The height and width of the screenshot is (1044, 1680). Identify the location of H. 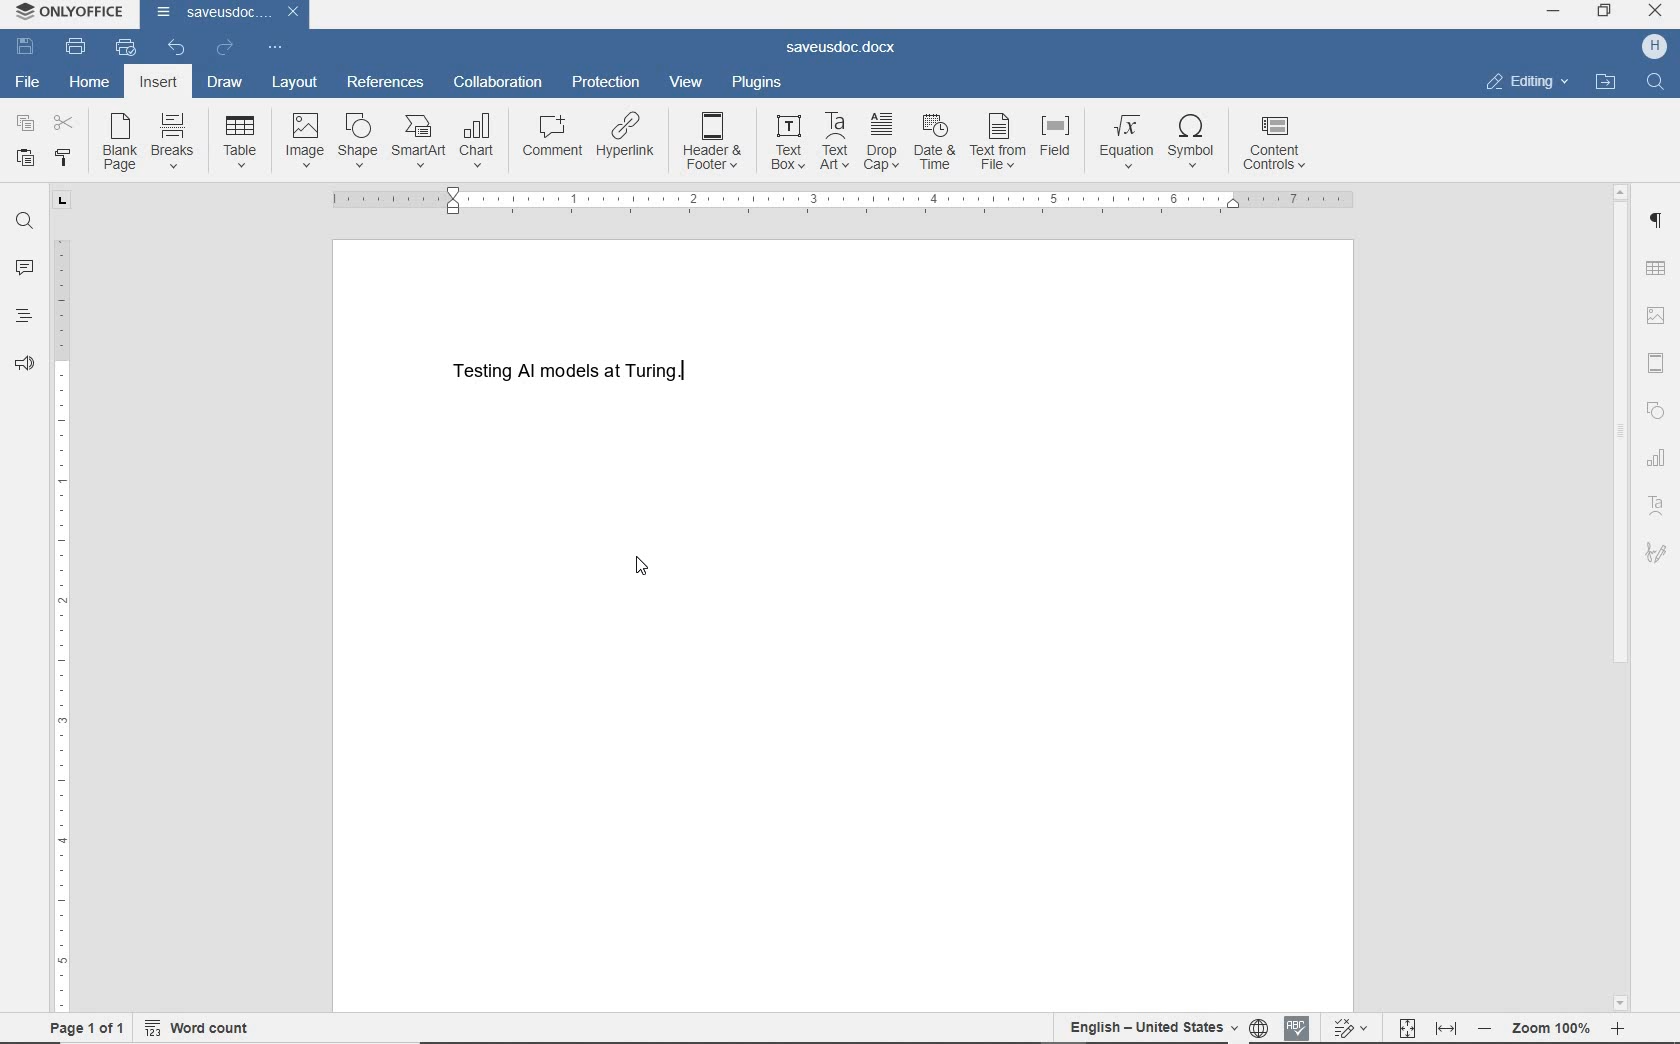
(1647, 48).